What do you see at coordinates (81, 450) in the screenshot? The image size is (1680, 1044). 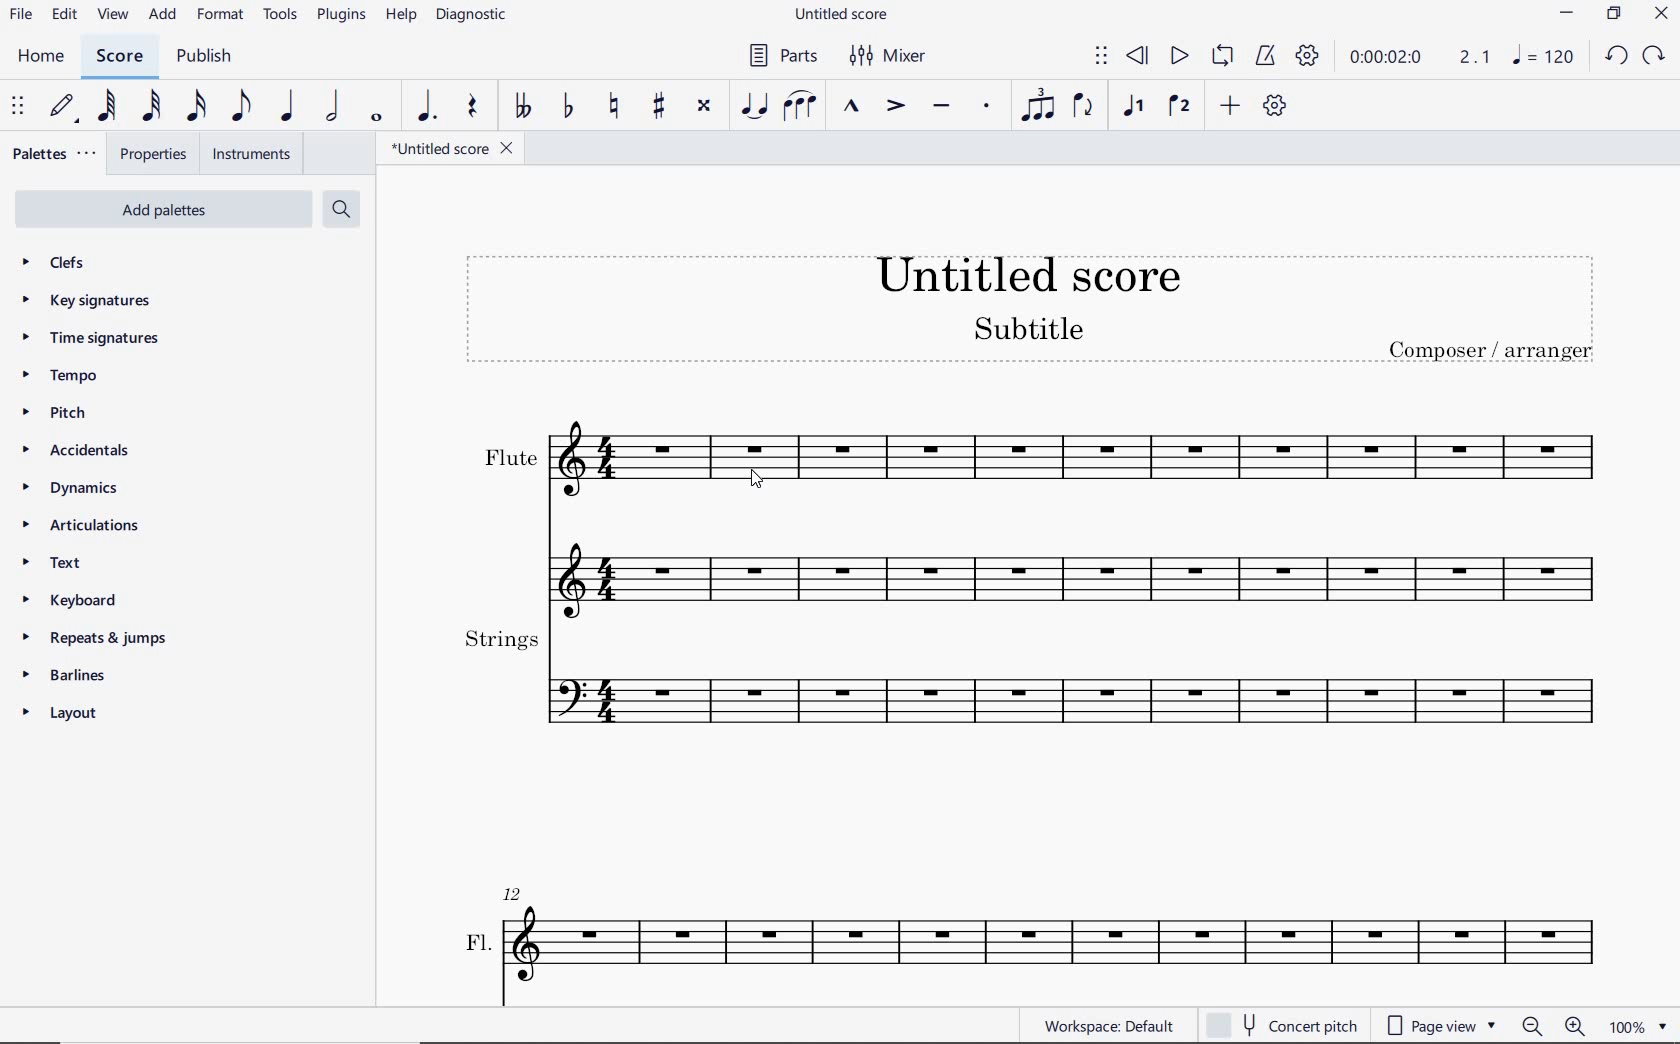 I see `accidentals` at bounding box center [81, 450].